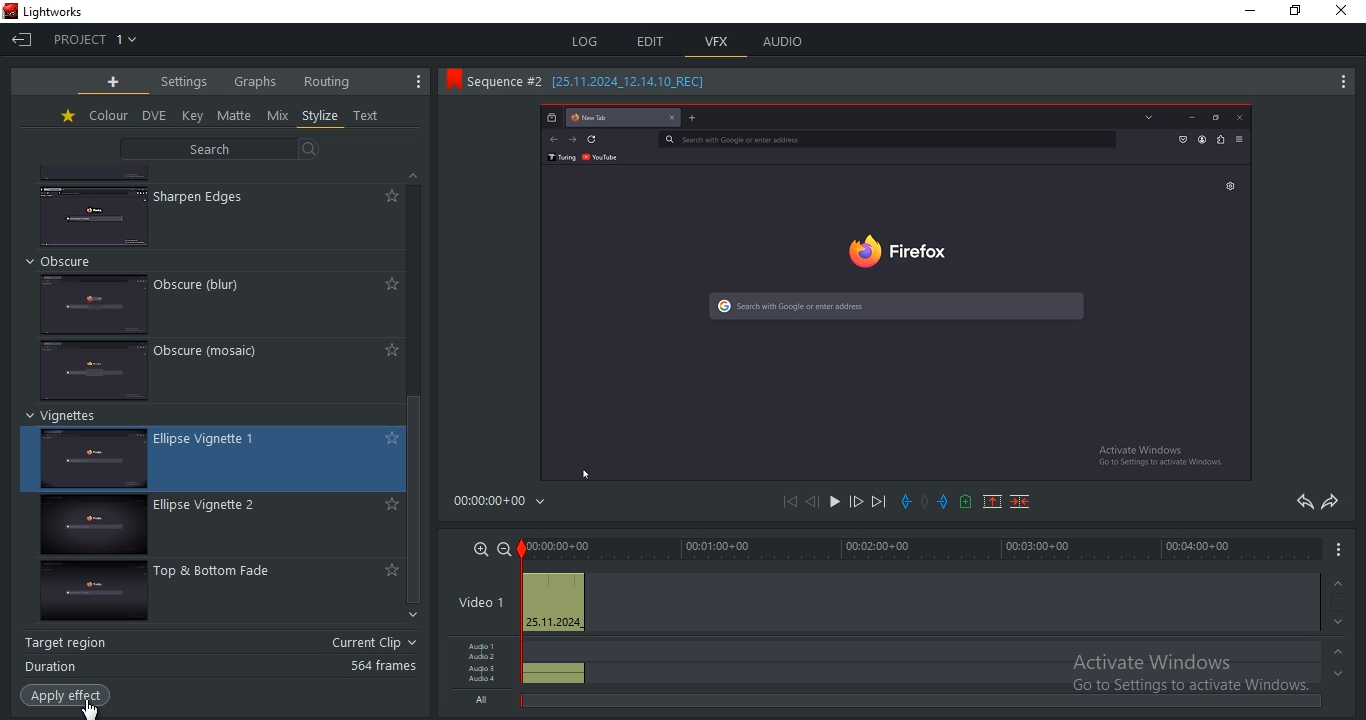 This screenshot has width=1366, height=720. I want to click on sharpen edges, so click(205, 197).